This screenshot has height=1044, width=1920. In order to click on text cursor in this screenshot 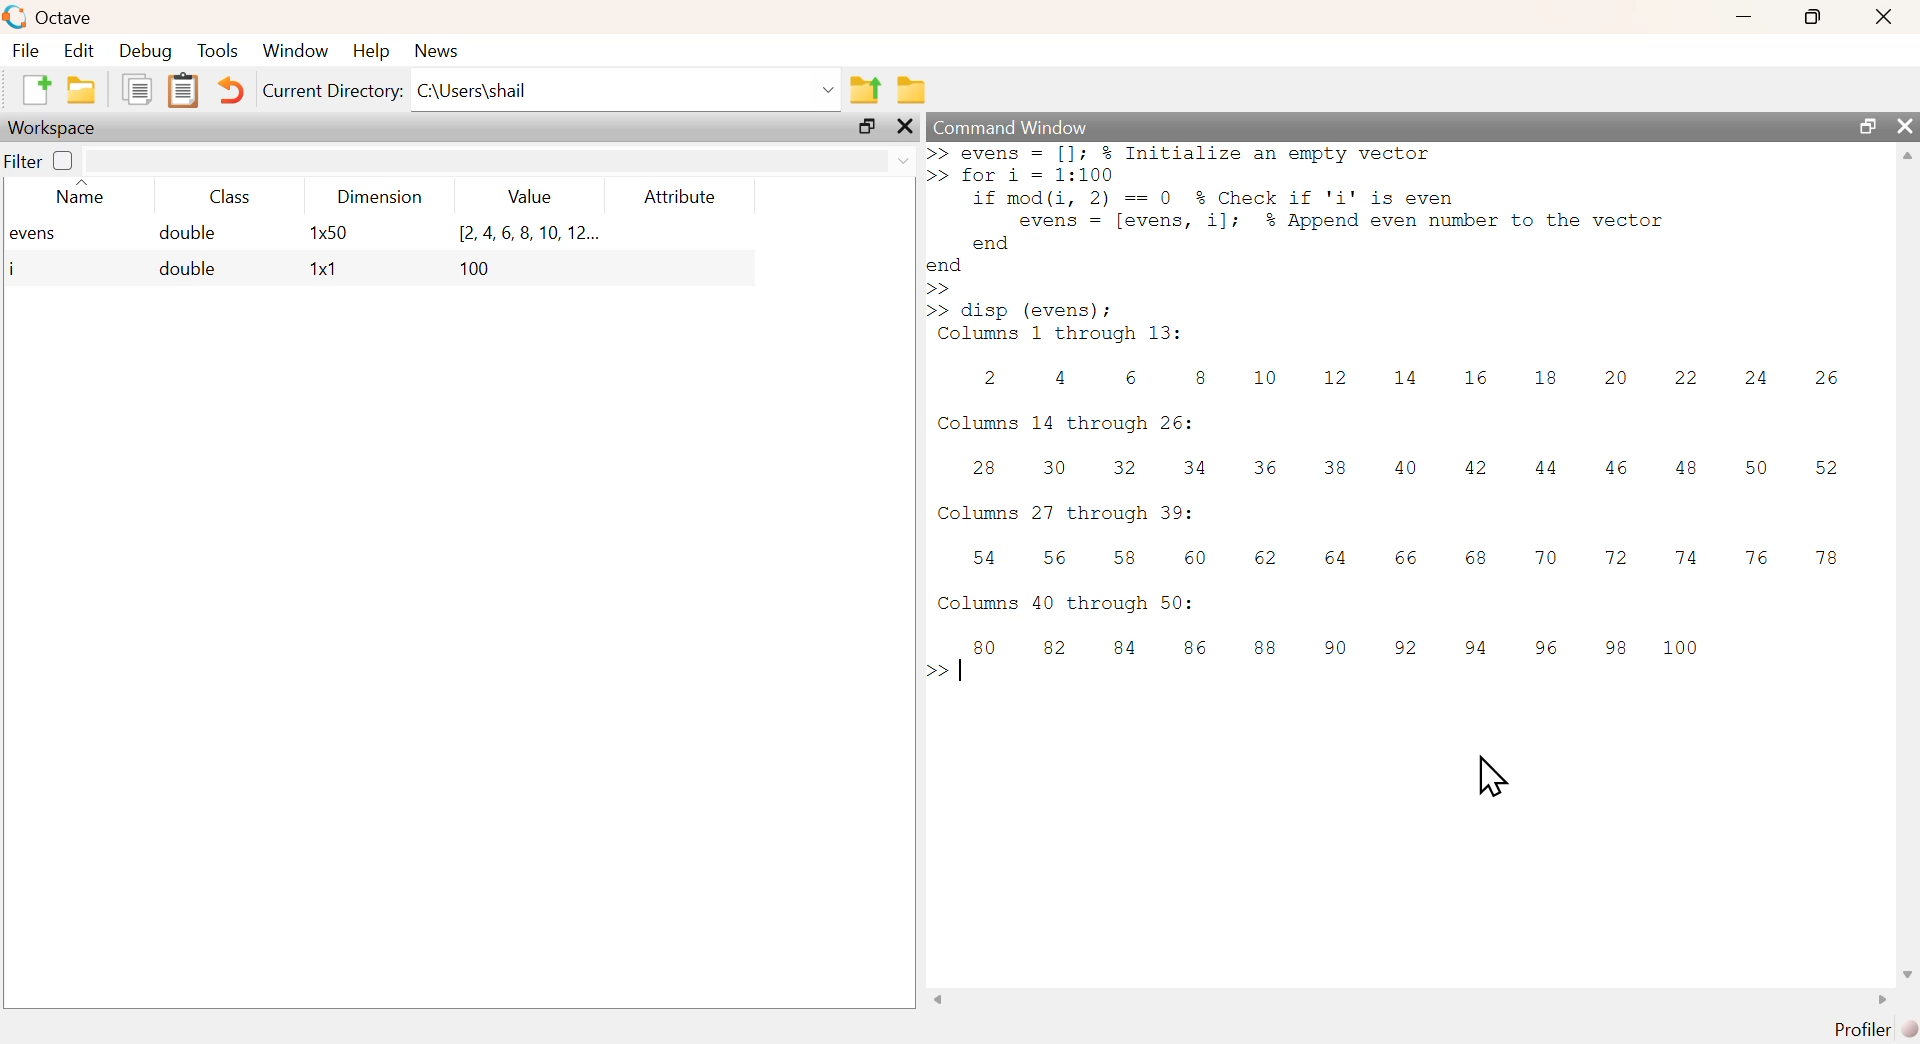, I will do `click(965, 669)`.